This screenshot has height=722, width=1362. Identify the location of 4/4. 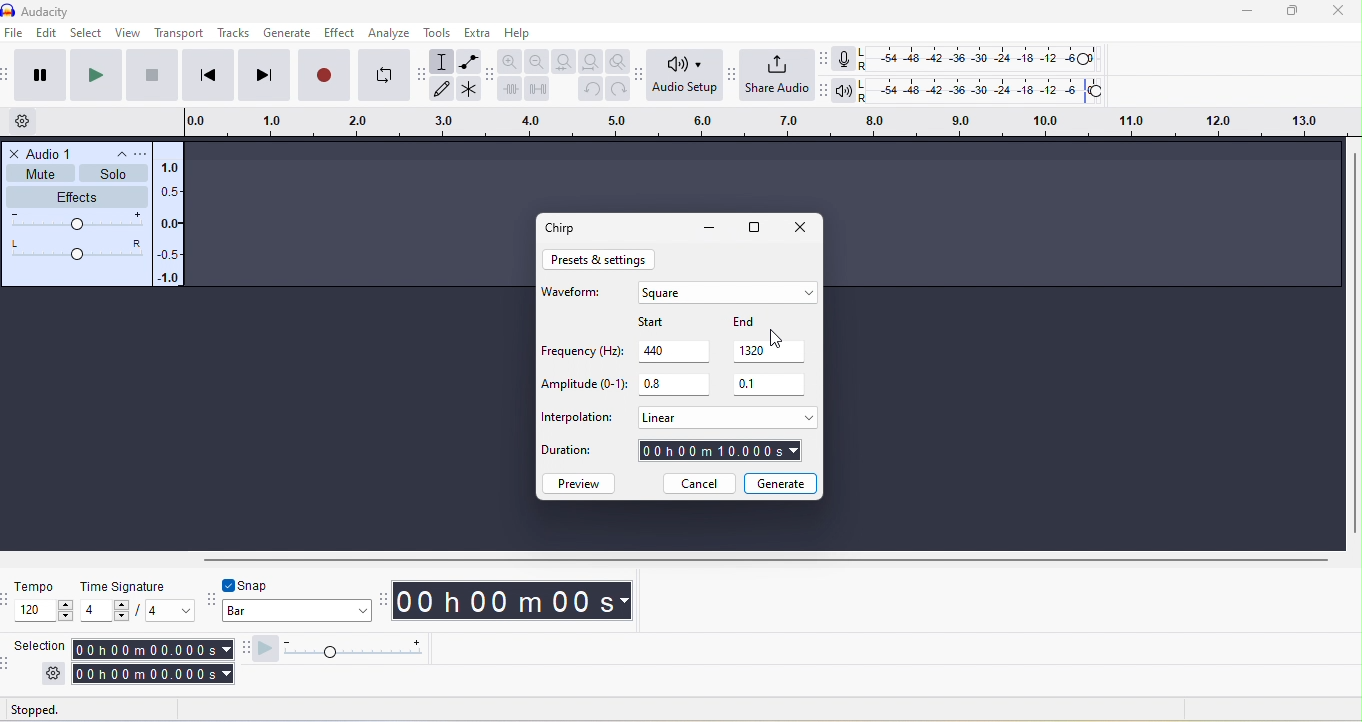
(137, 611).